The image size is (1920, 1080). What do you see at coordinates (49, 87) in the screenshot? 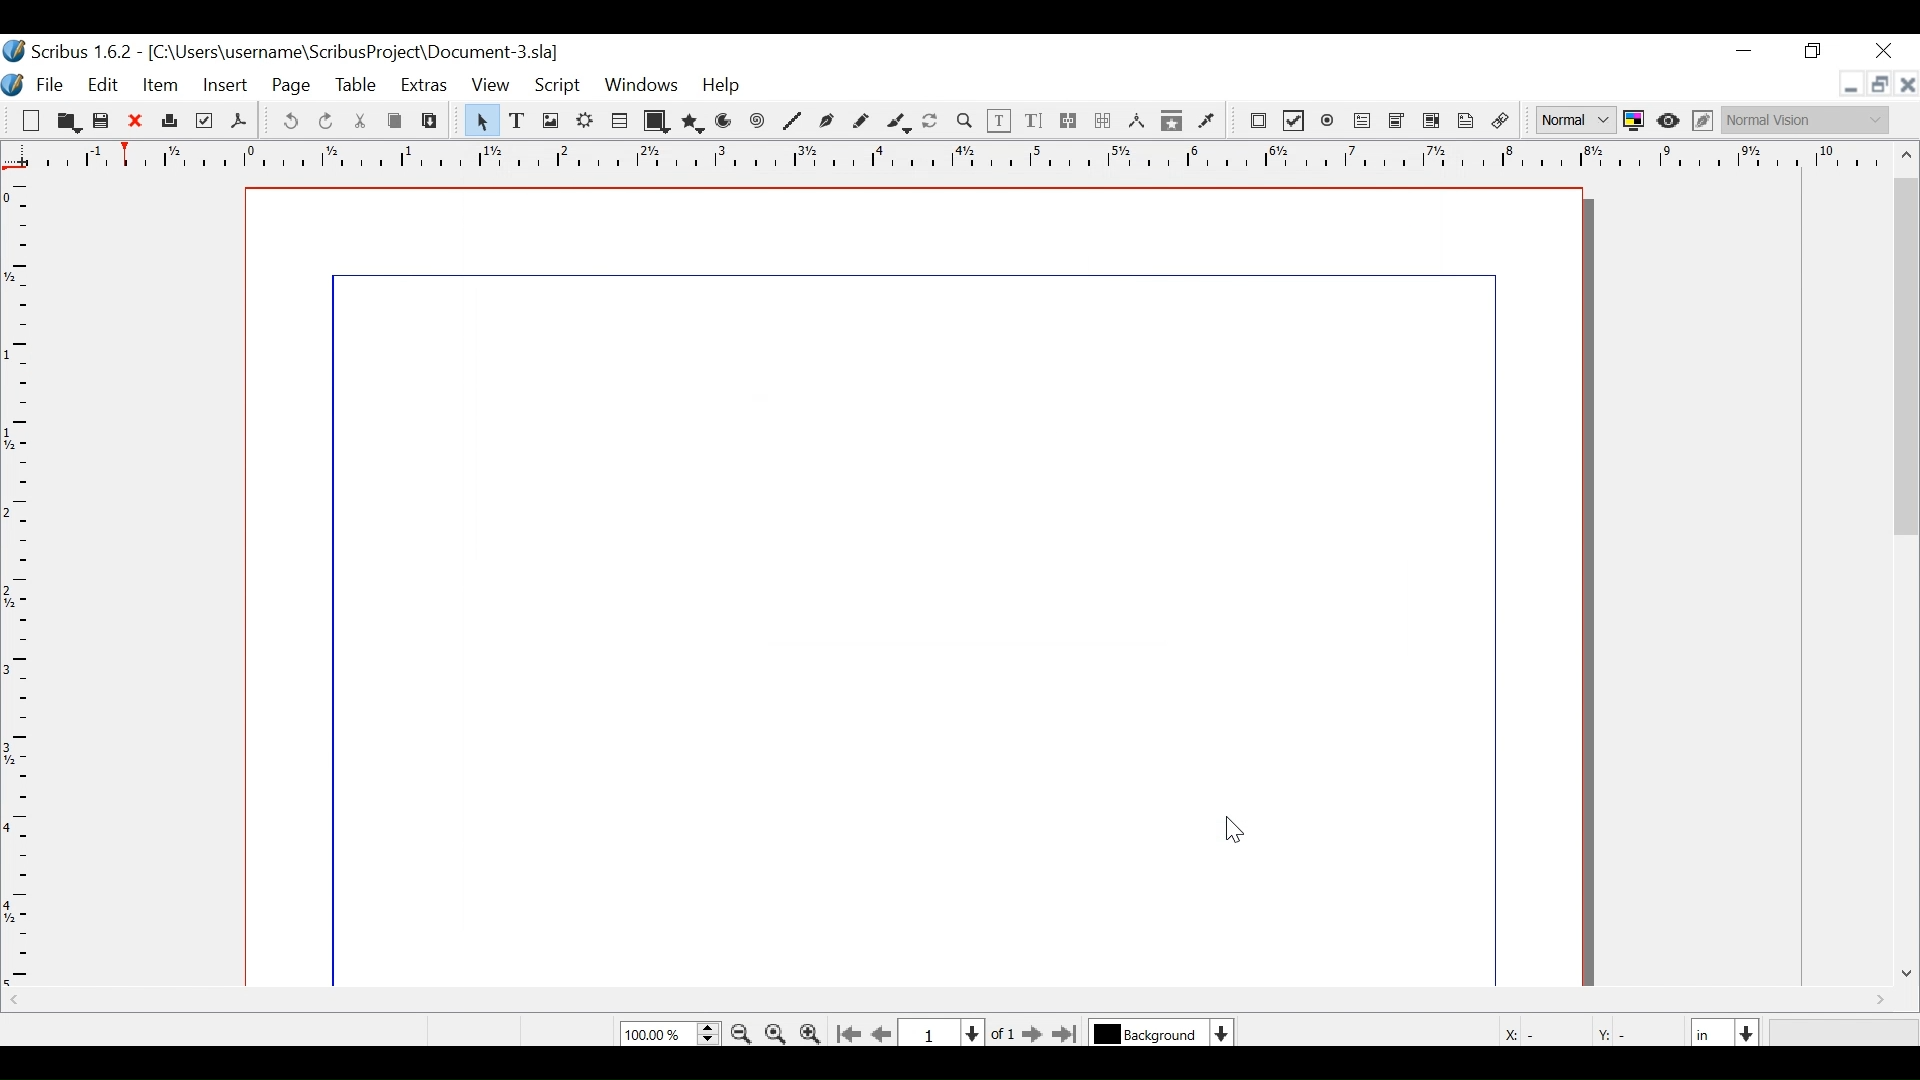
I see `File` at bounding box center [49, 87].